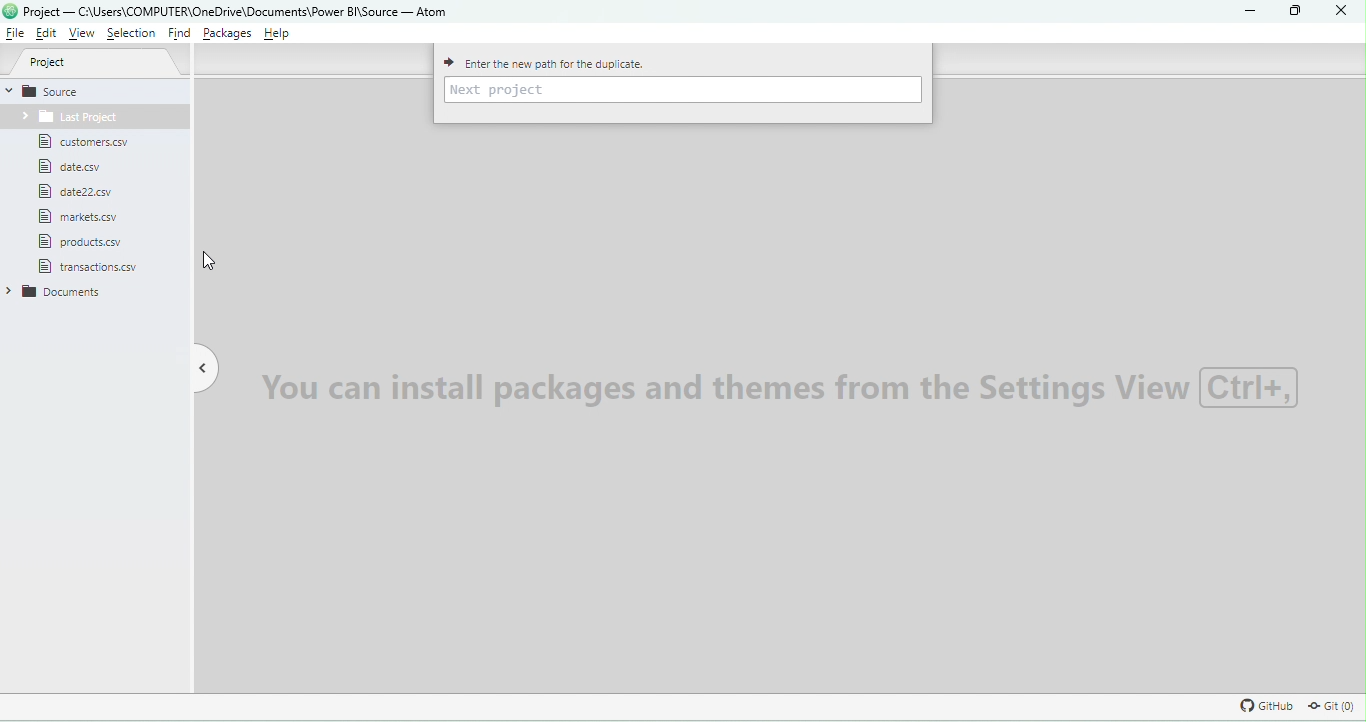 The width and height of the screenshot is (1366, 722). What do you see at coordinates (238, 11) in the screenshot?
I see `File name` at bounding box center [238, 11].